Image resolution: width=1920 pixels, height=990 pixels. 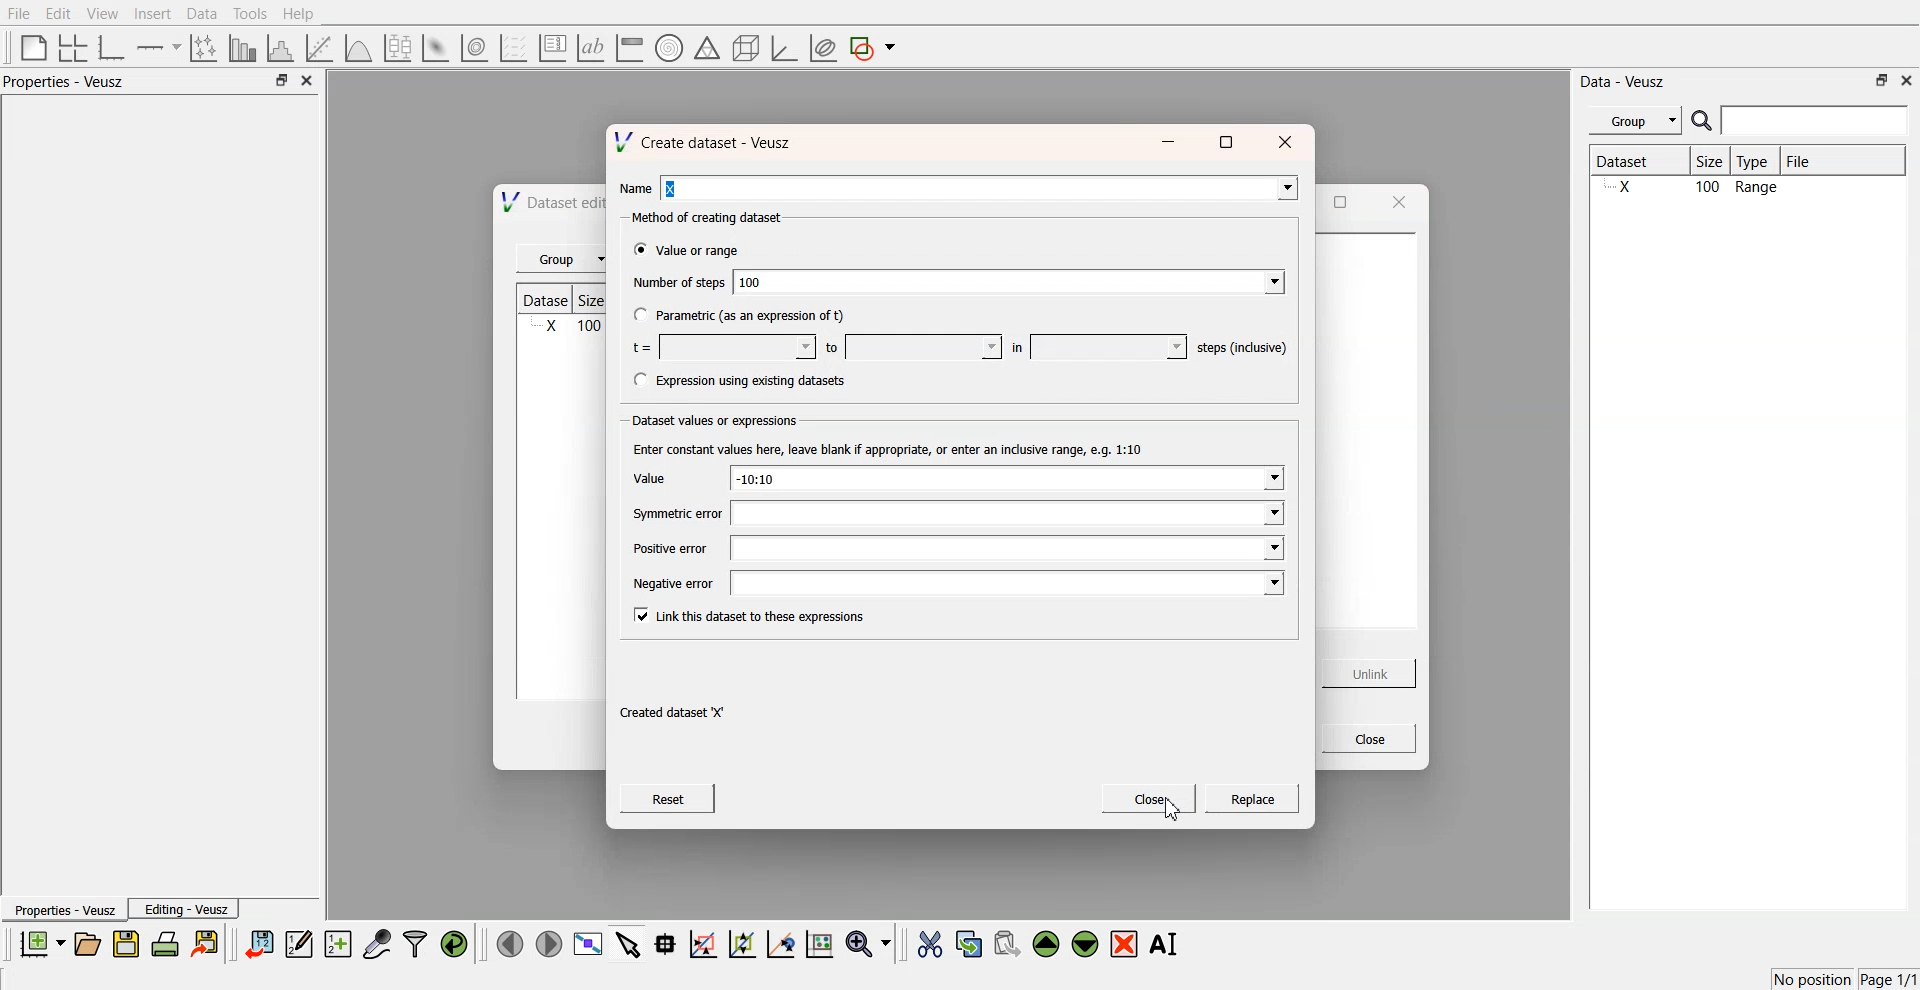 What do you see at coordinates (299, 946) in the screenshot?
I see `edit and enter data points` at bounding box center [299, 946].